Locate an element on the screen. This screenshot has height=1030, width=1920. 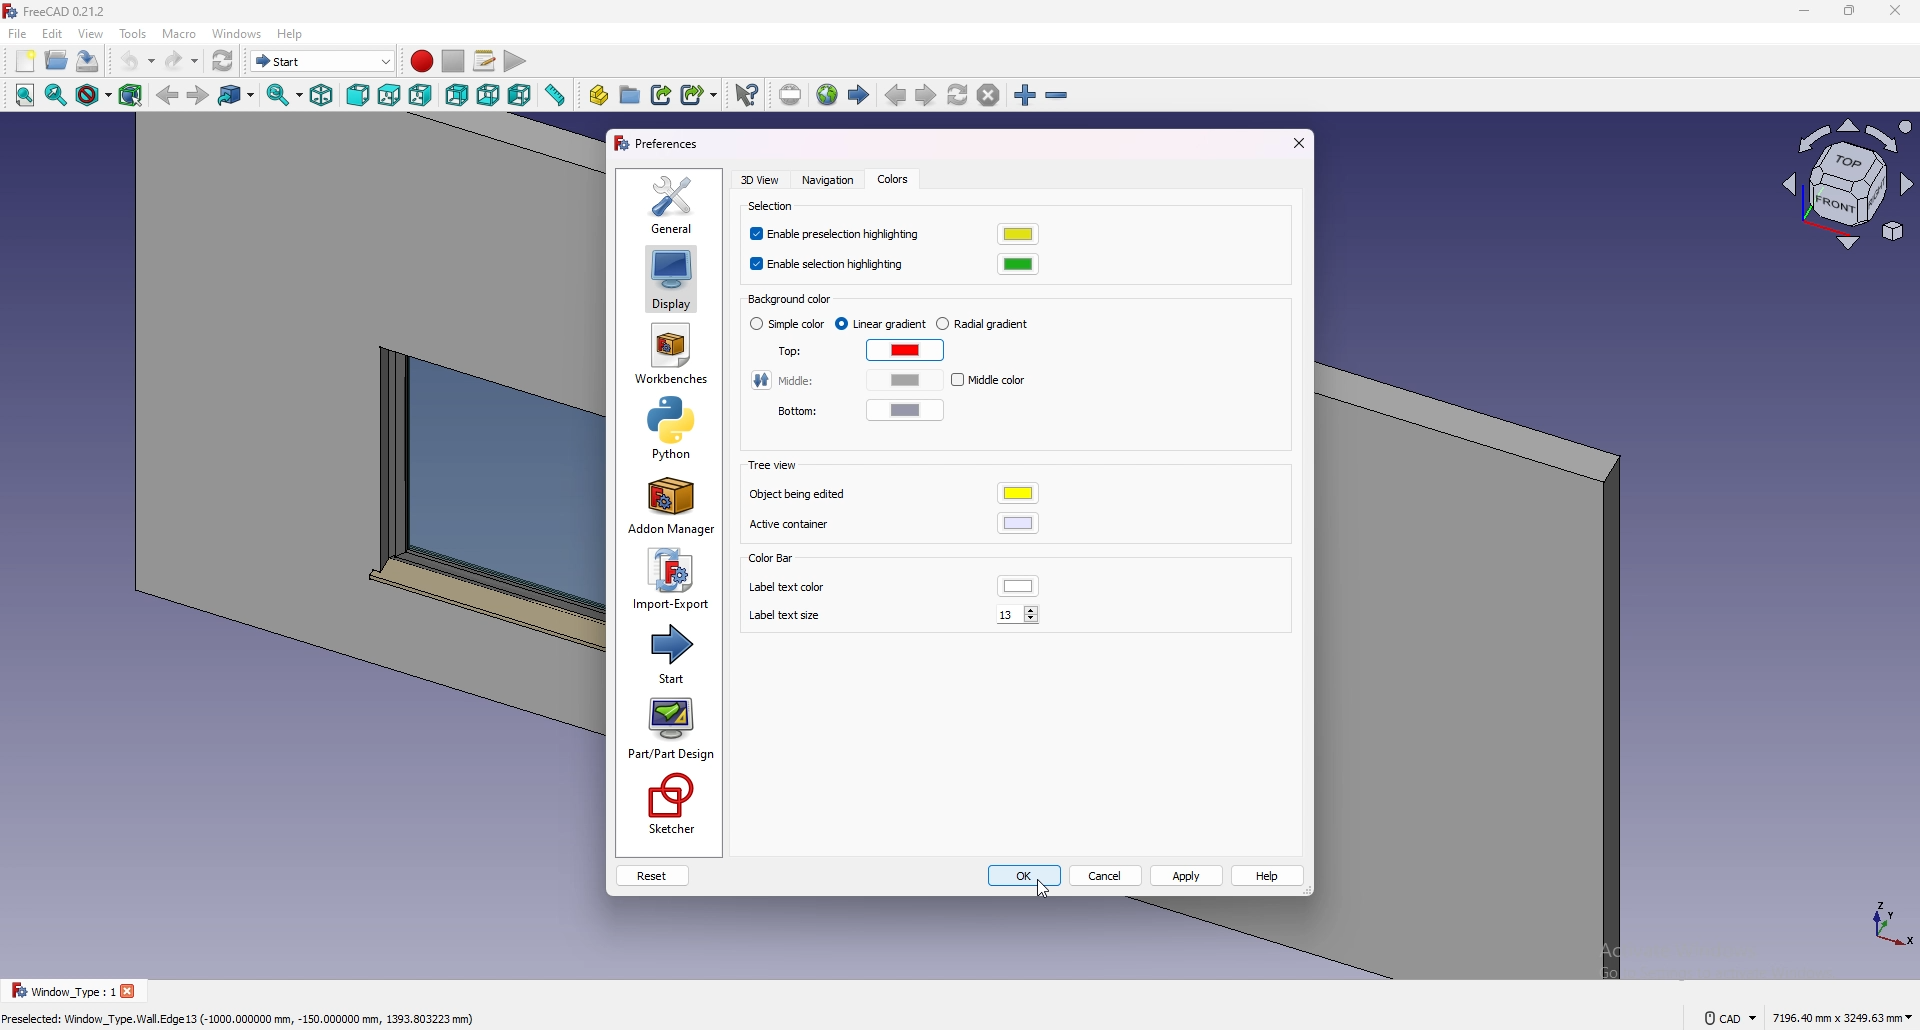
previous page is located at coordinates (896, 96).